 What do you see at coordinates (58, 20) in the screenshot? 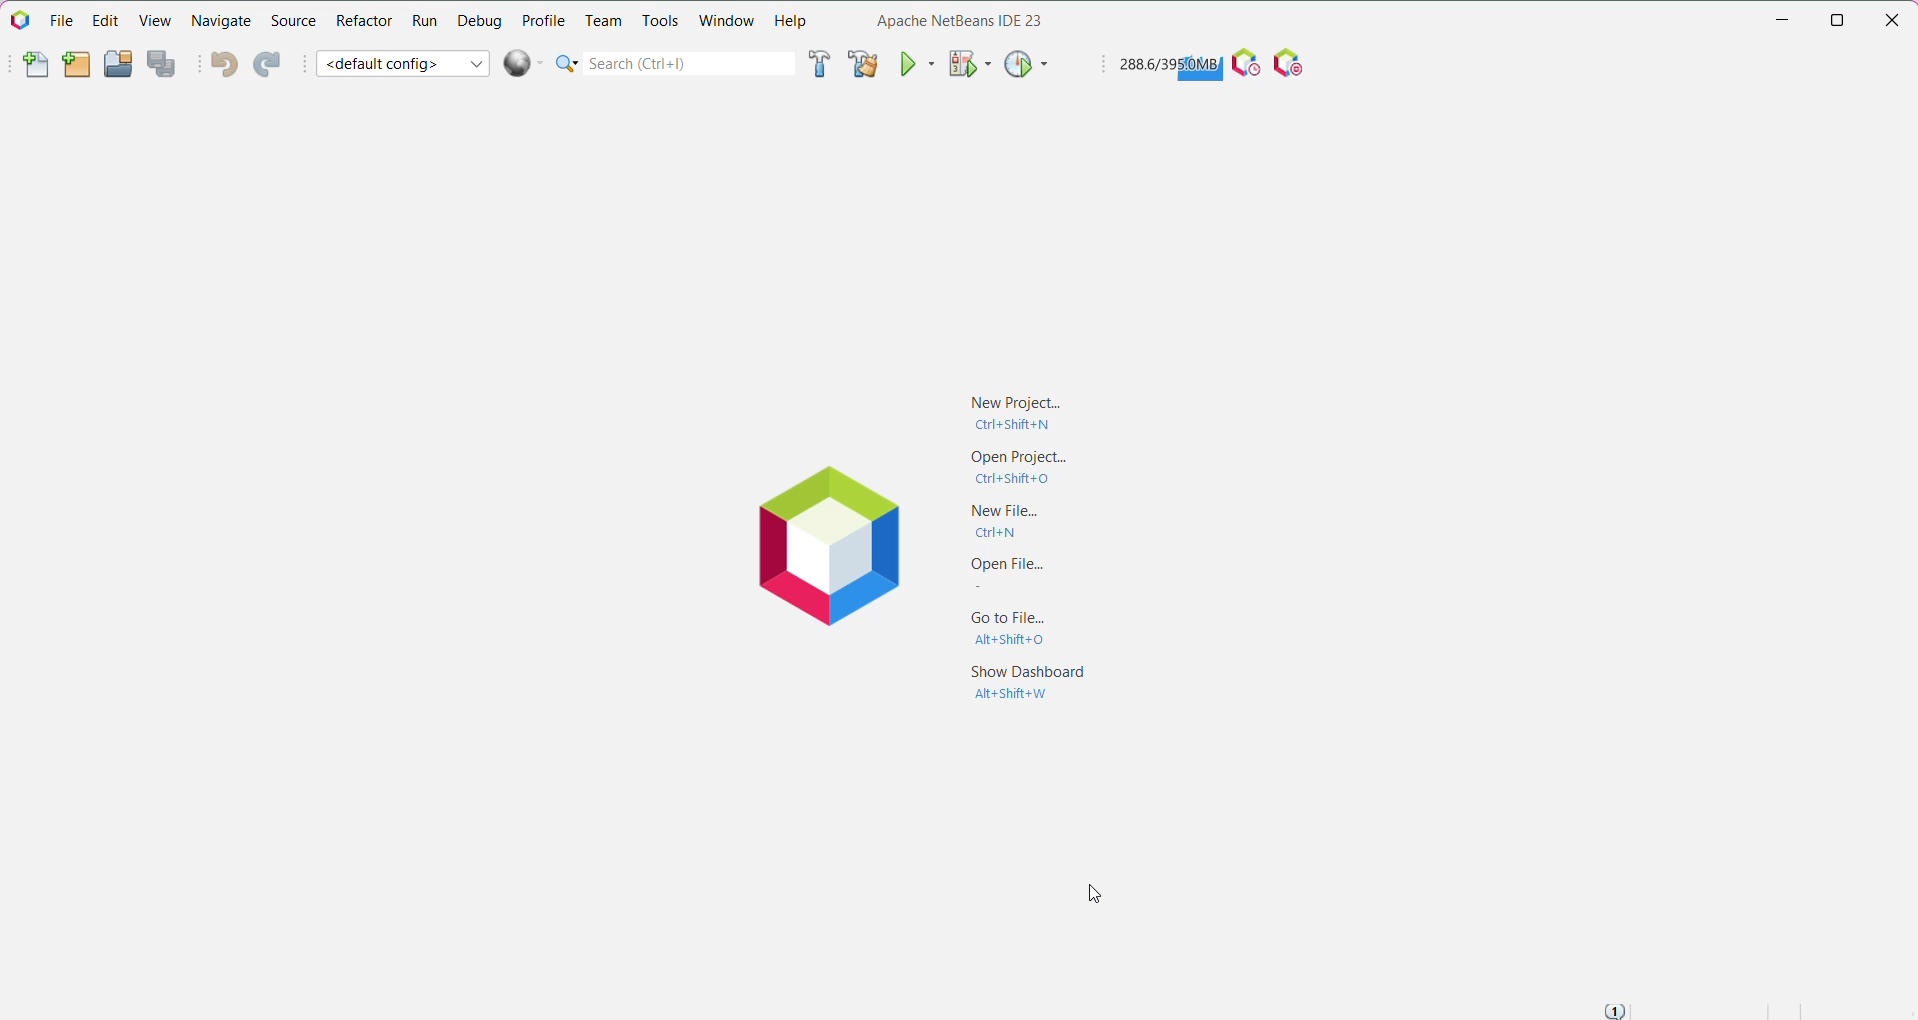
I see `File` at bounding box center [58, 20].